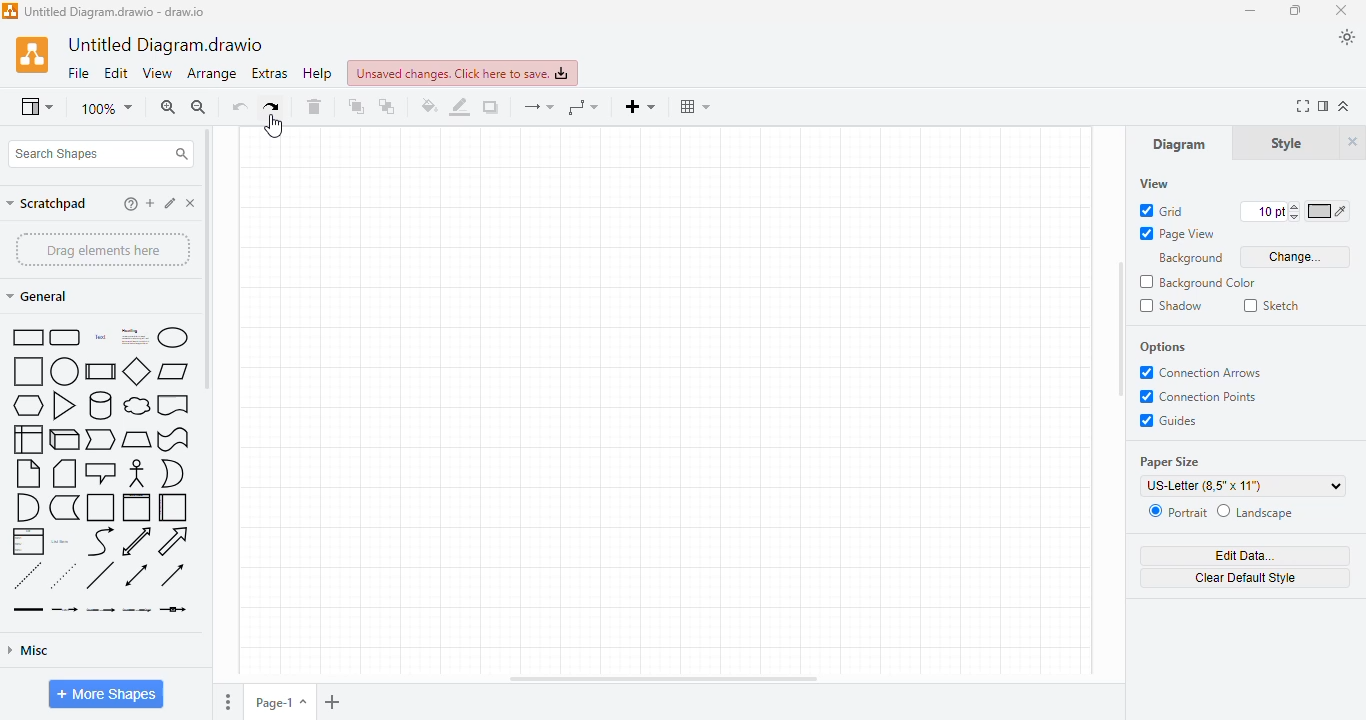 This screenshot has width=1366, height=720. Describe the element at coordinates (28, 474) in the screenshot. I see `note` at that location.